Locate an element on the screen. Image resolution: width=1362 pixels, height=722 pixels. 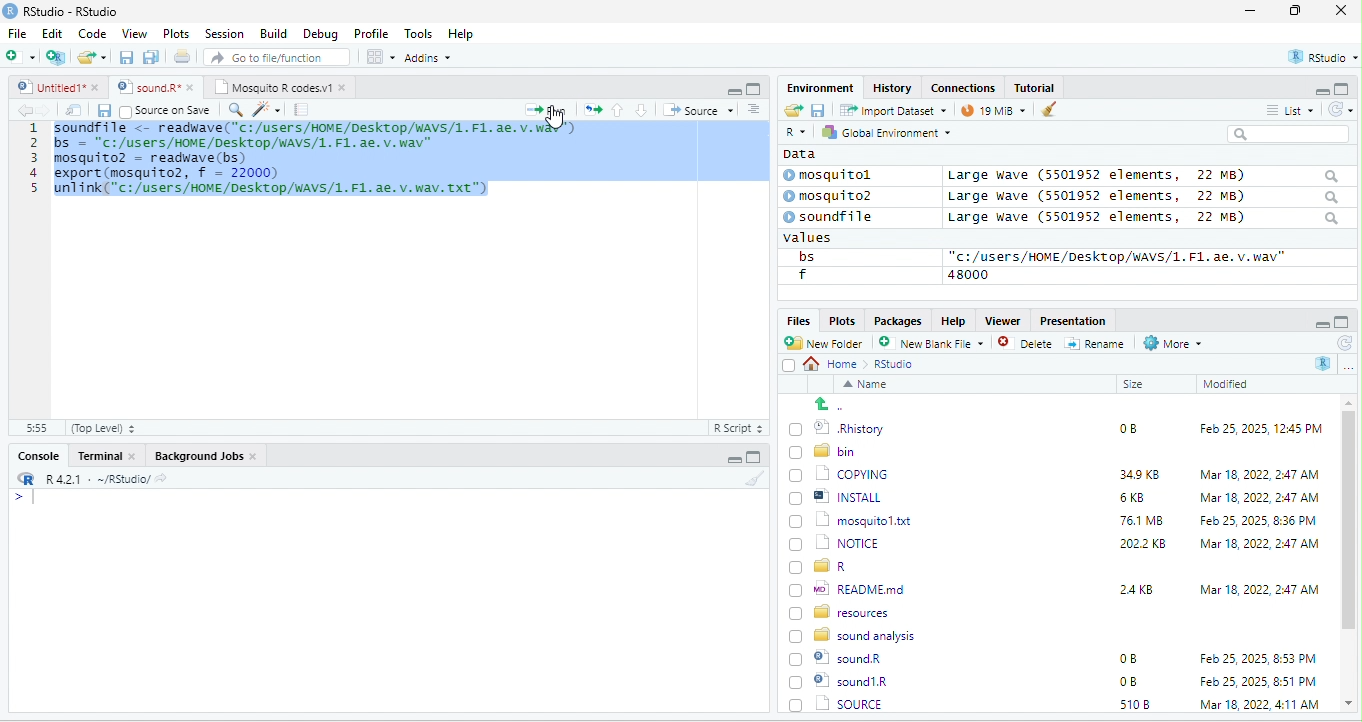
minimize is located at coordinates (1320, 323).